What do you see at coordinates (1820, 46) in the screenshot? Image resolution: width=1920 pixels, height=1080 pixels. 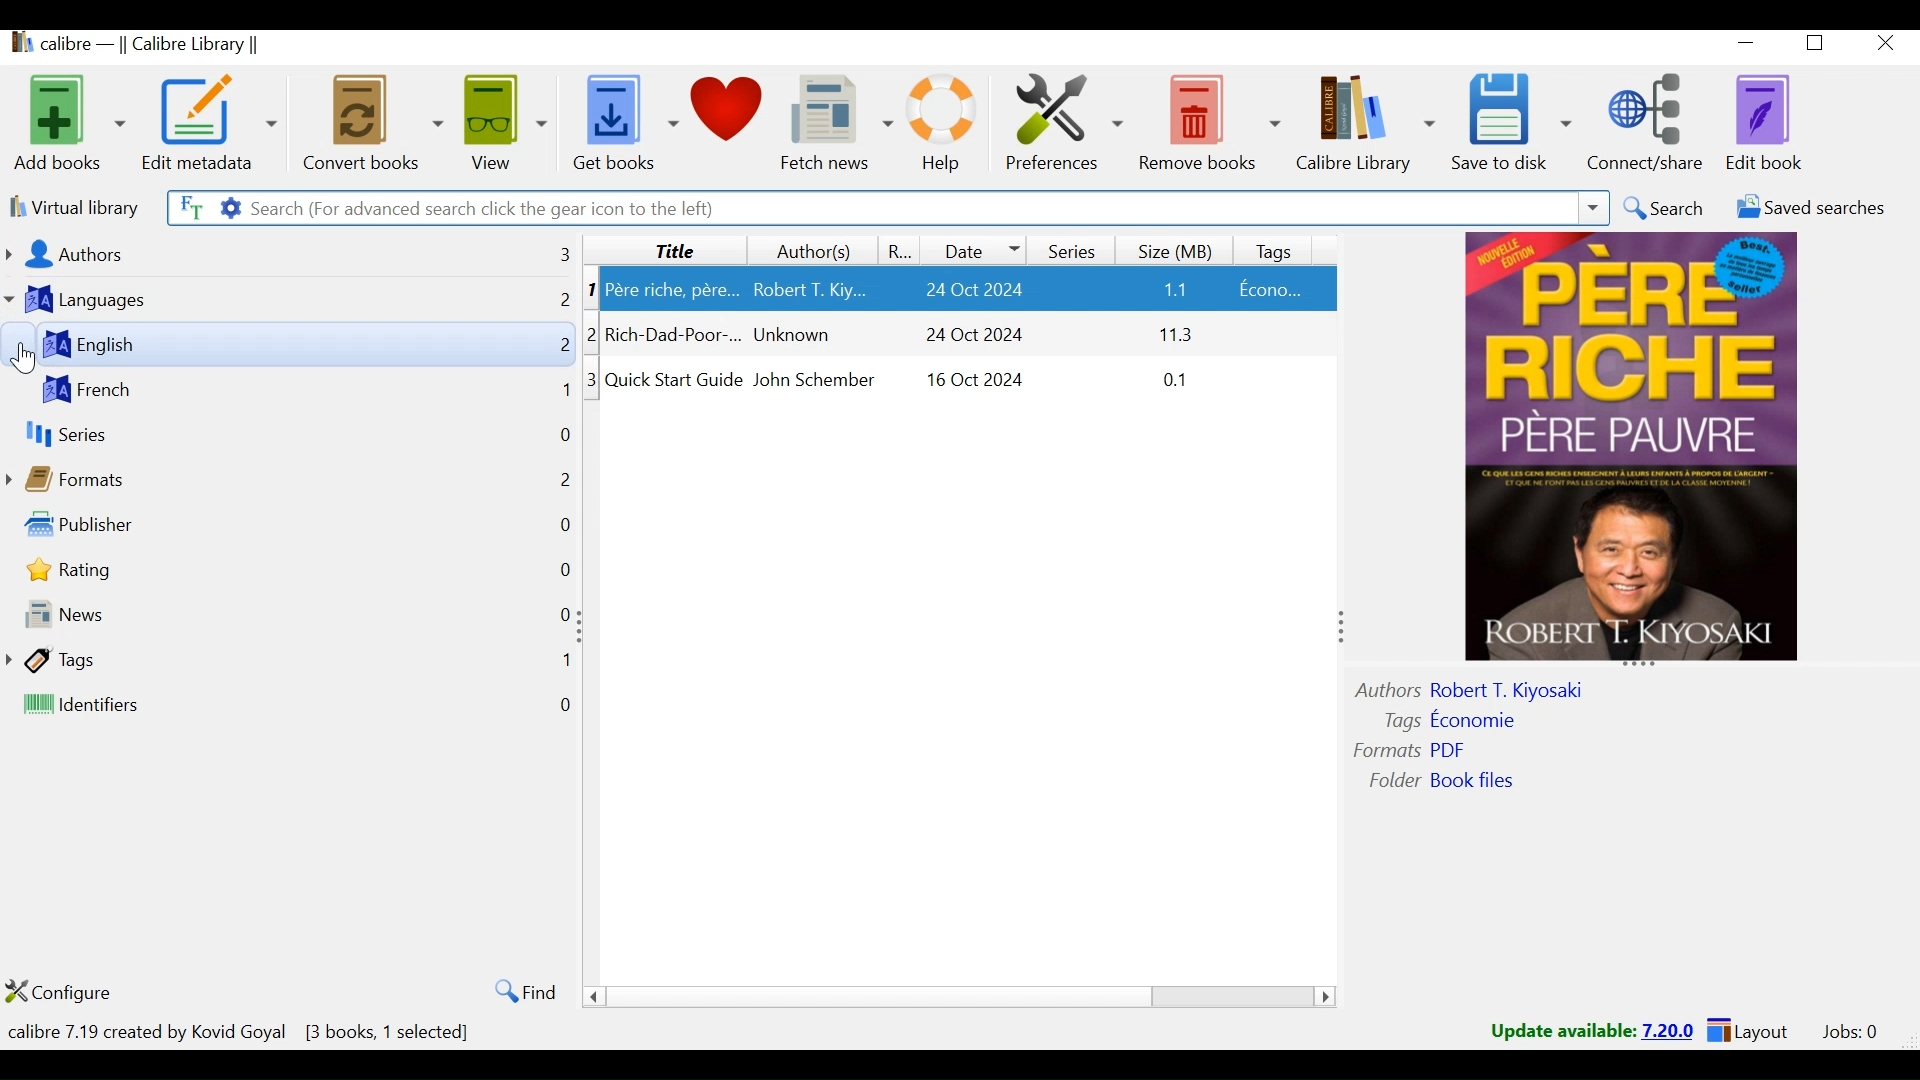 I see `Restore` at bounding box center [1820, 46].